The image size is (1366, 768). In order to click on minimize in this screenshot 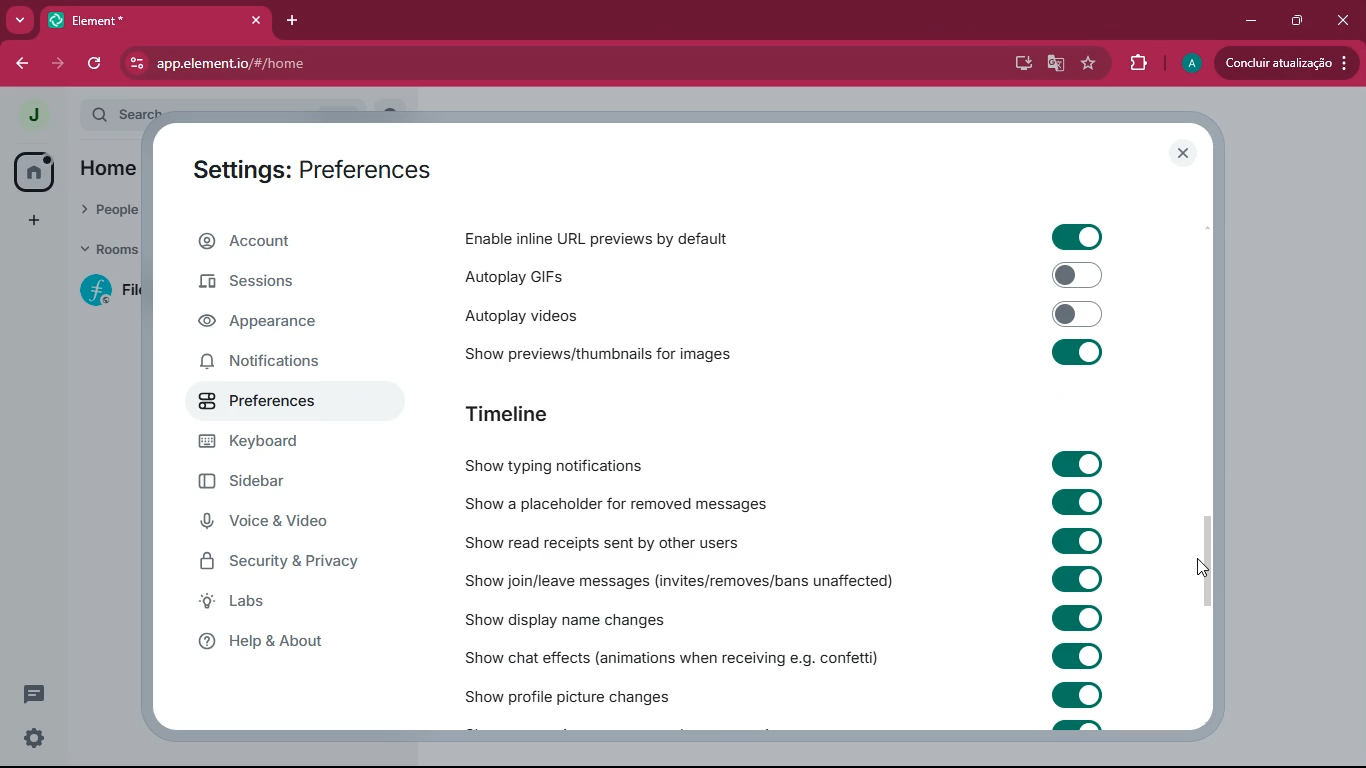, I will do `click(1246, 21)`.